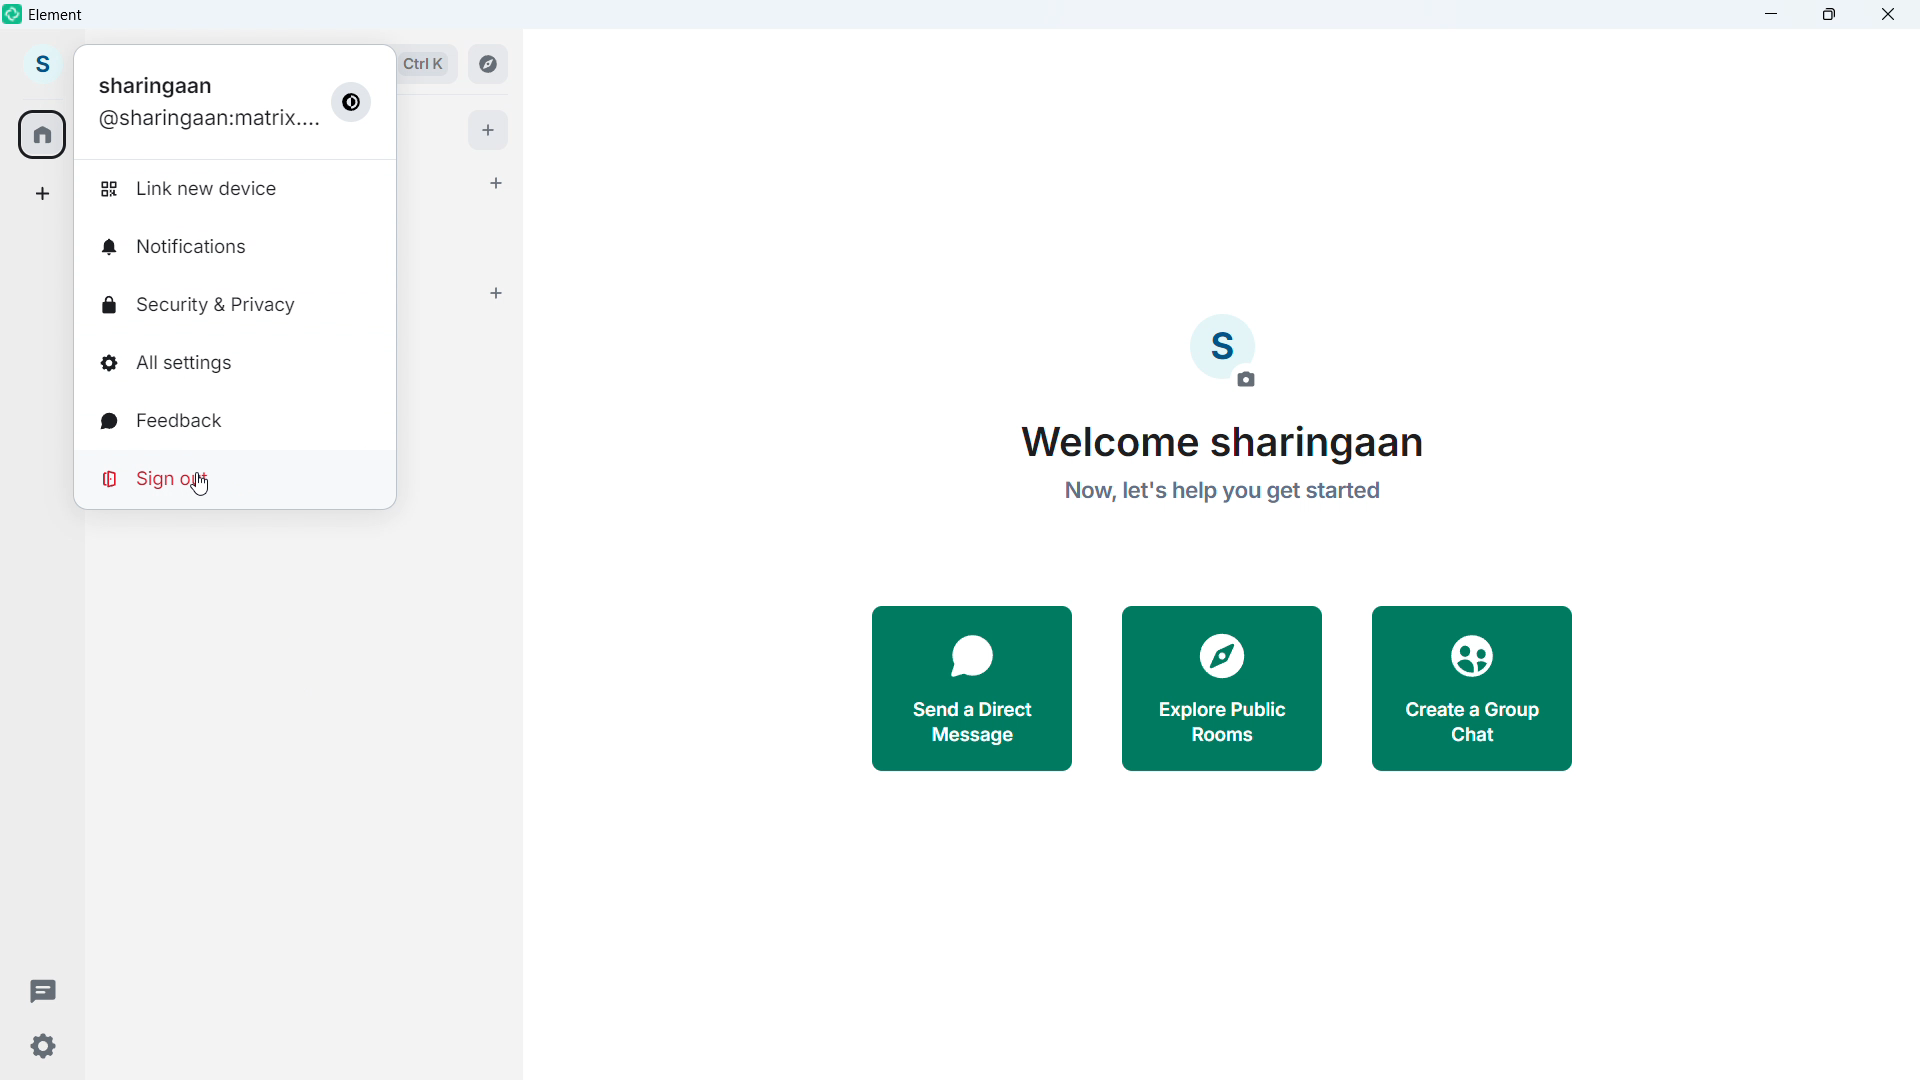  What do you see at coordinates (43, 65) in the screenshot?
I see `account` at bounding box center [43, 65].